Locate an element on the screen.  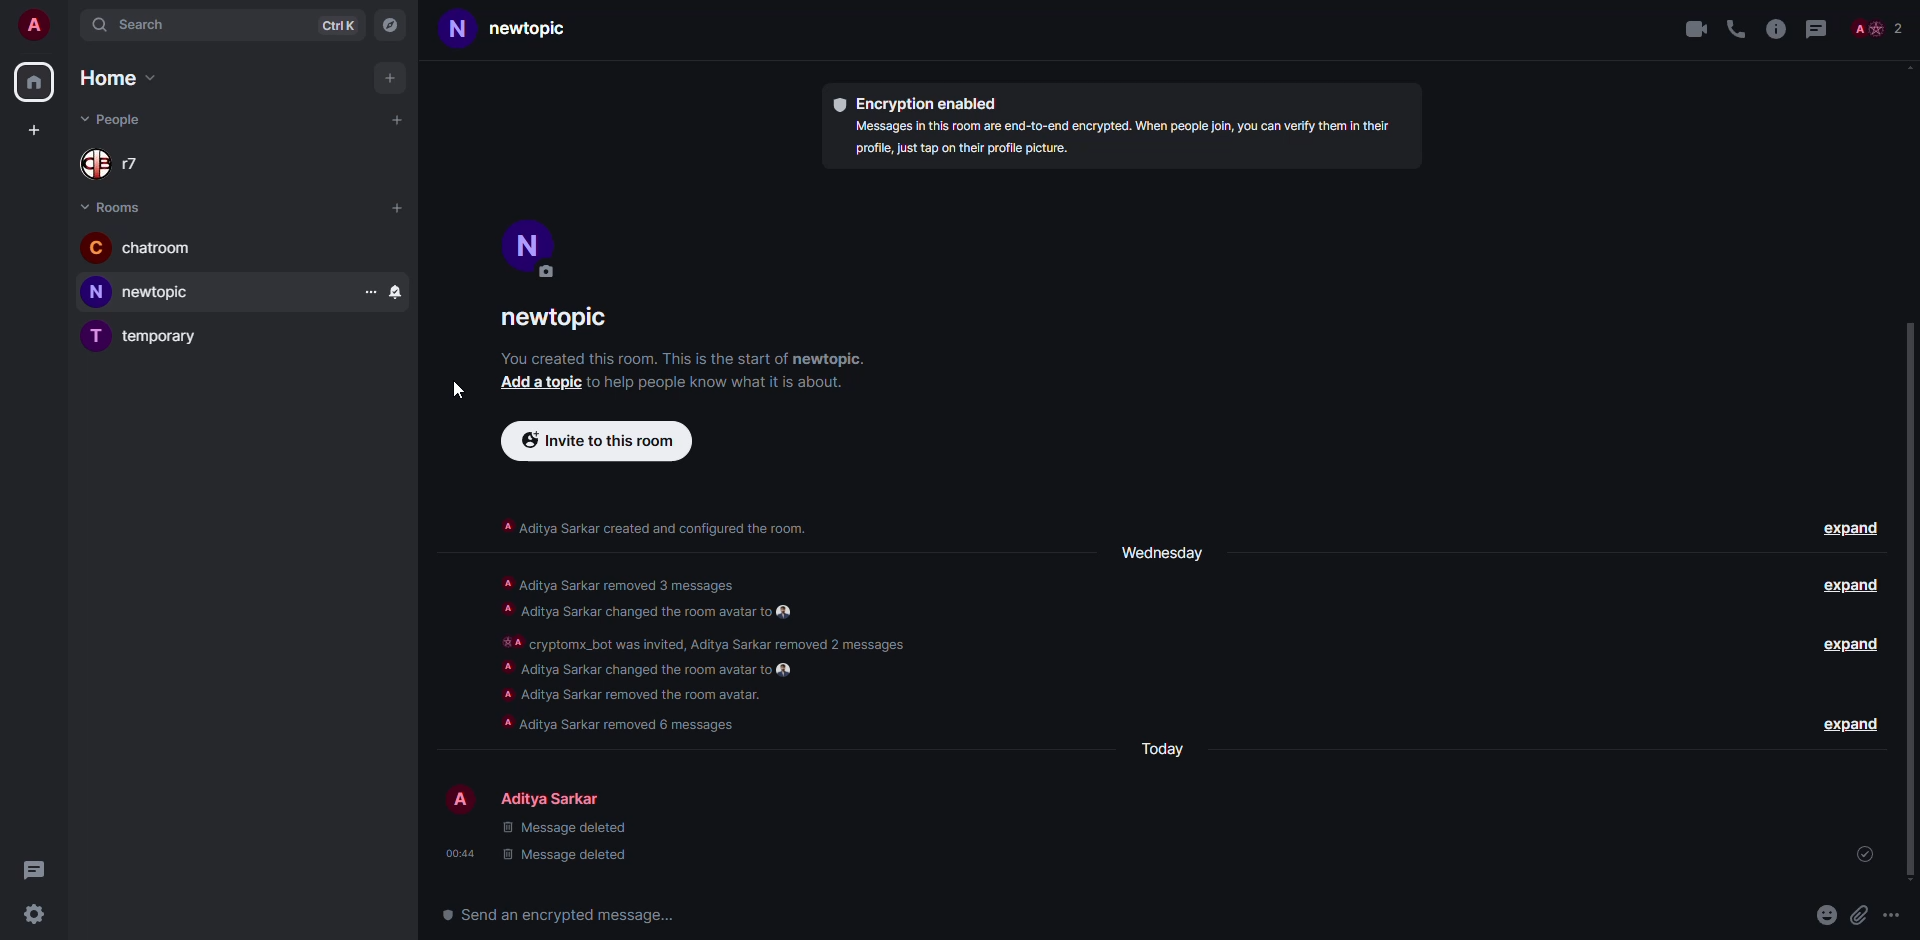
home is located at coordinates (118, 77).